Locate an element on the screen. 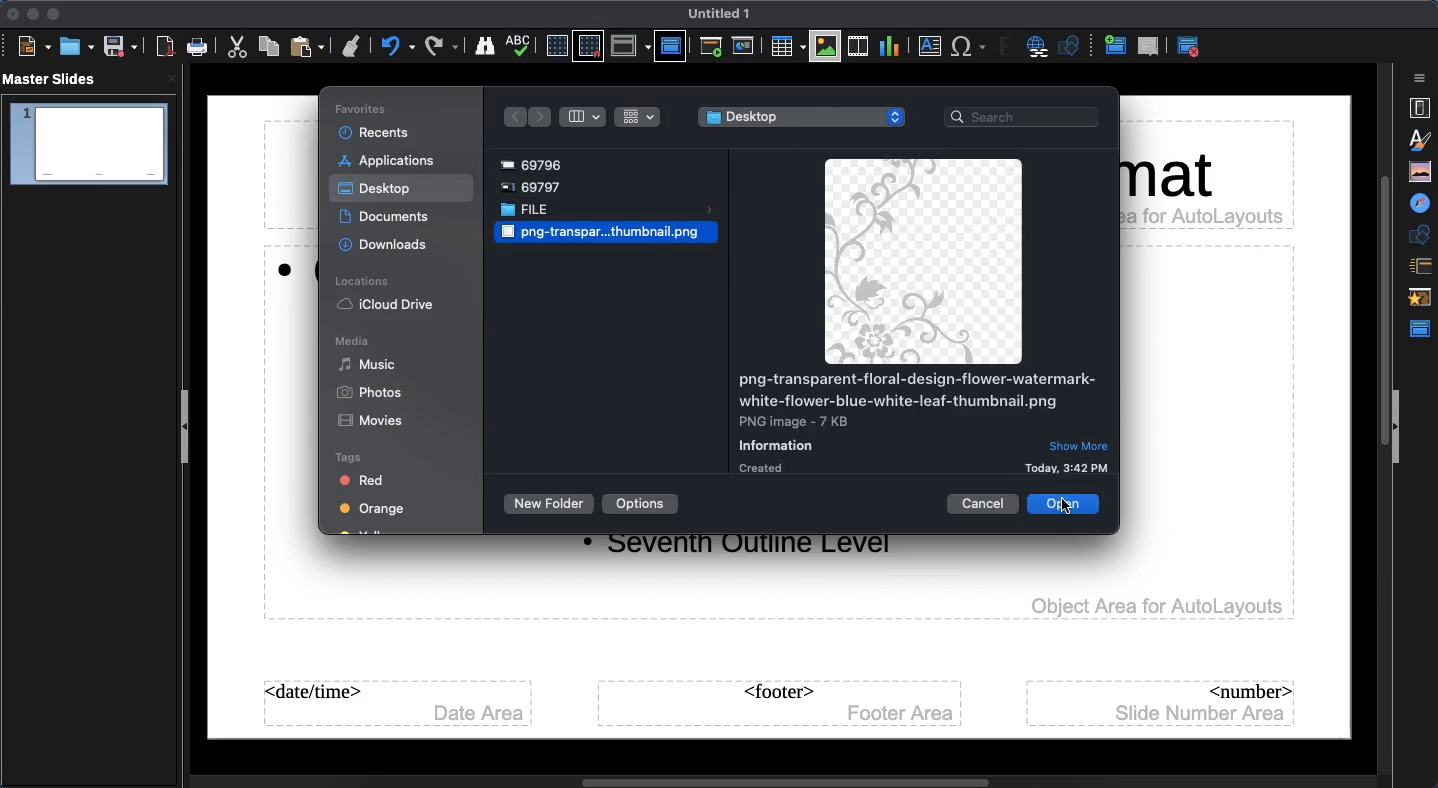  Snap grid is located at coordinates (588, 47).